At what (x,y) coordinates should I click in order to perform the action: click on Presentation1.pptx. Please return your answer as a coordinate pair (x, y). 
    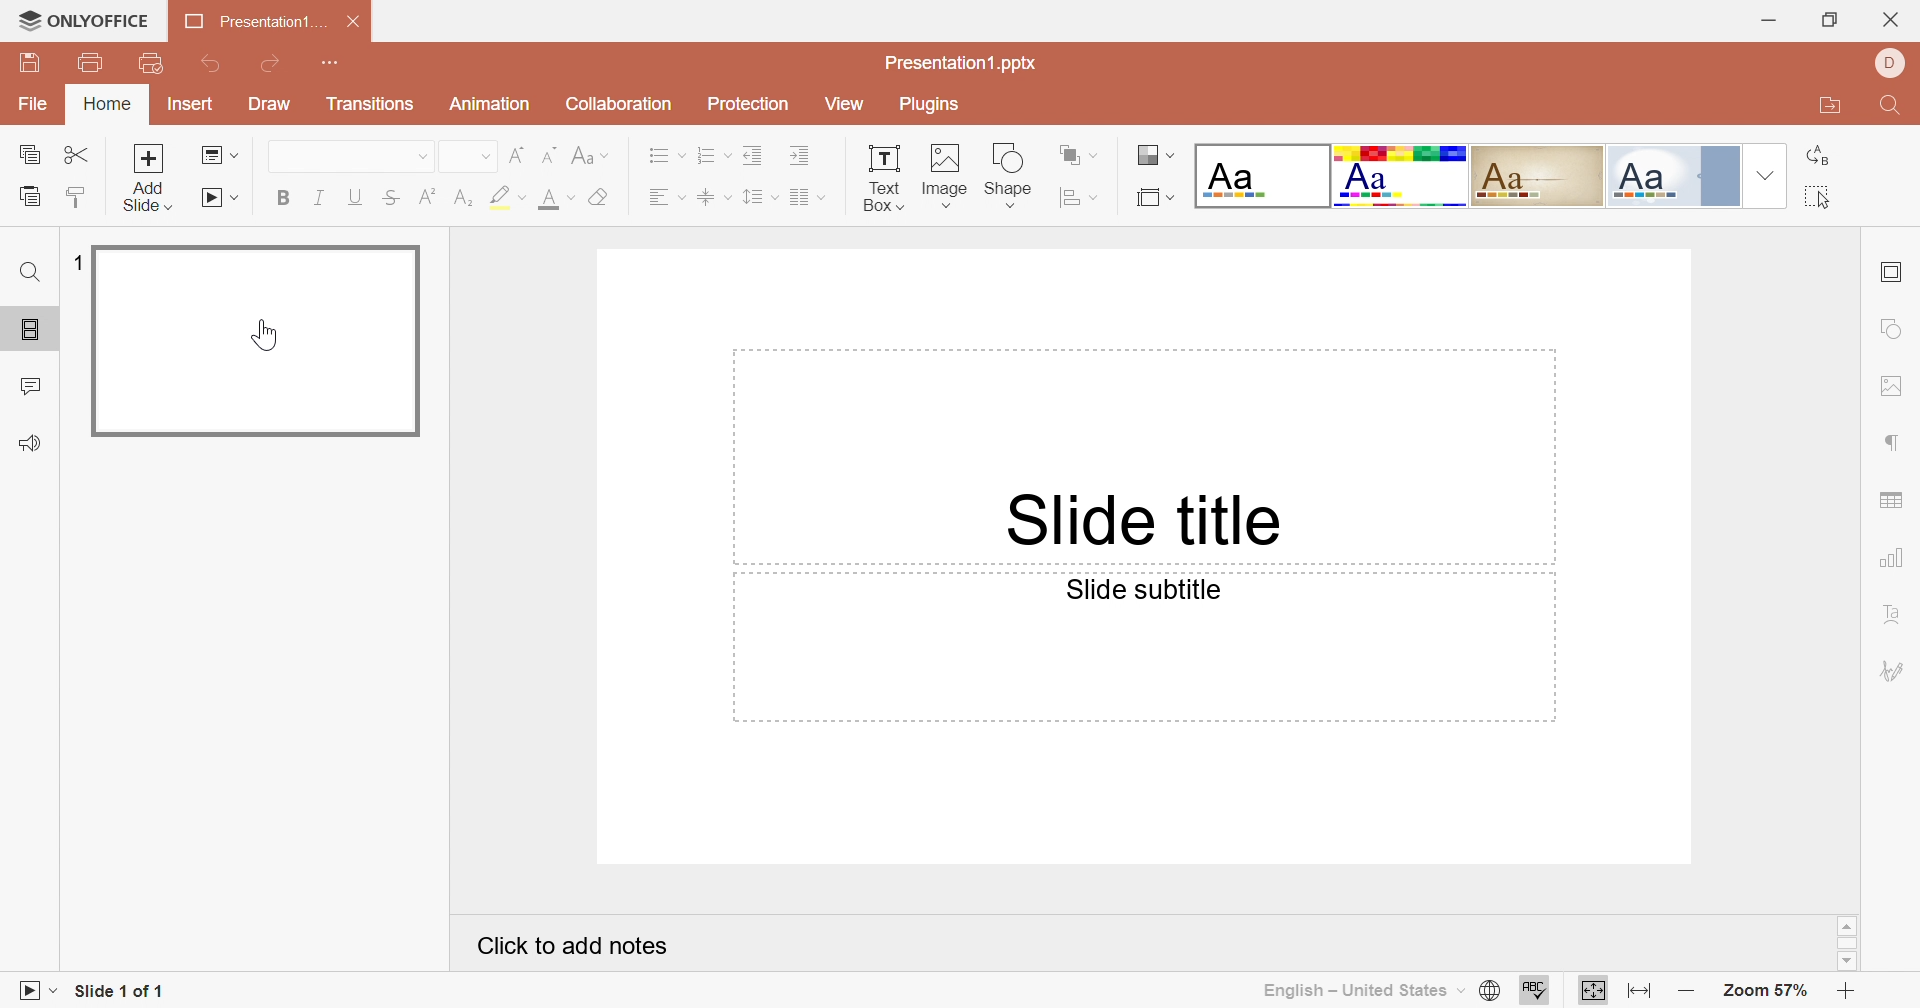
    Looking at the image, I should click on (962, 64).